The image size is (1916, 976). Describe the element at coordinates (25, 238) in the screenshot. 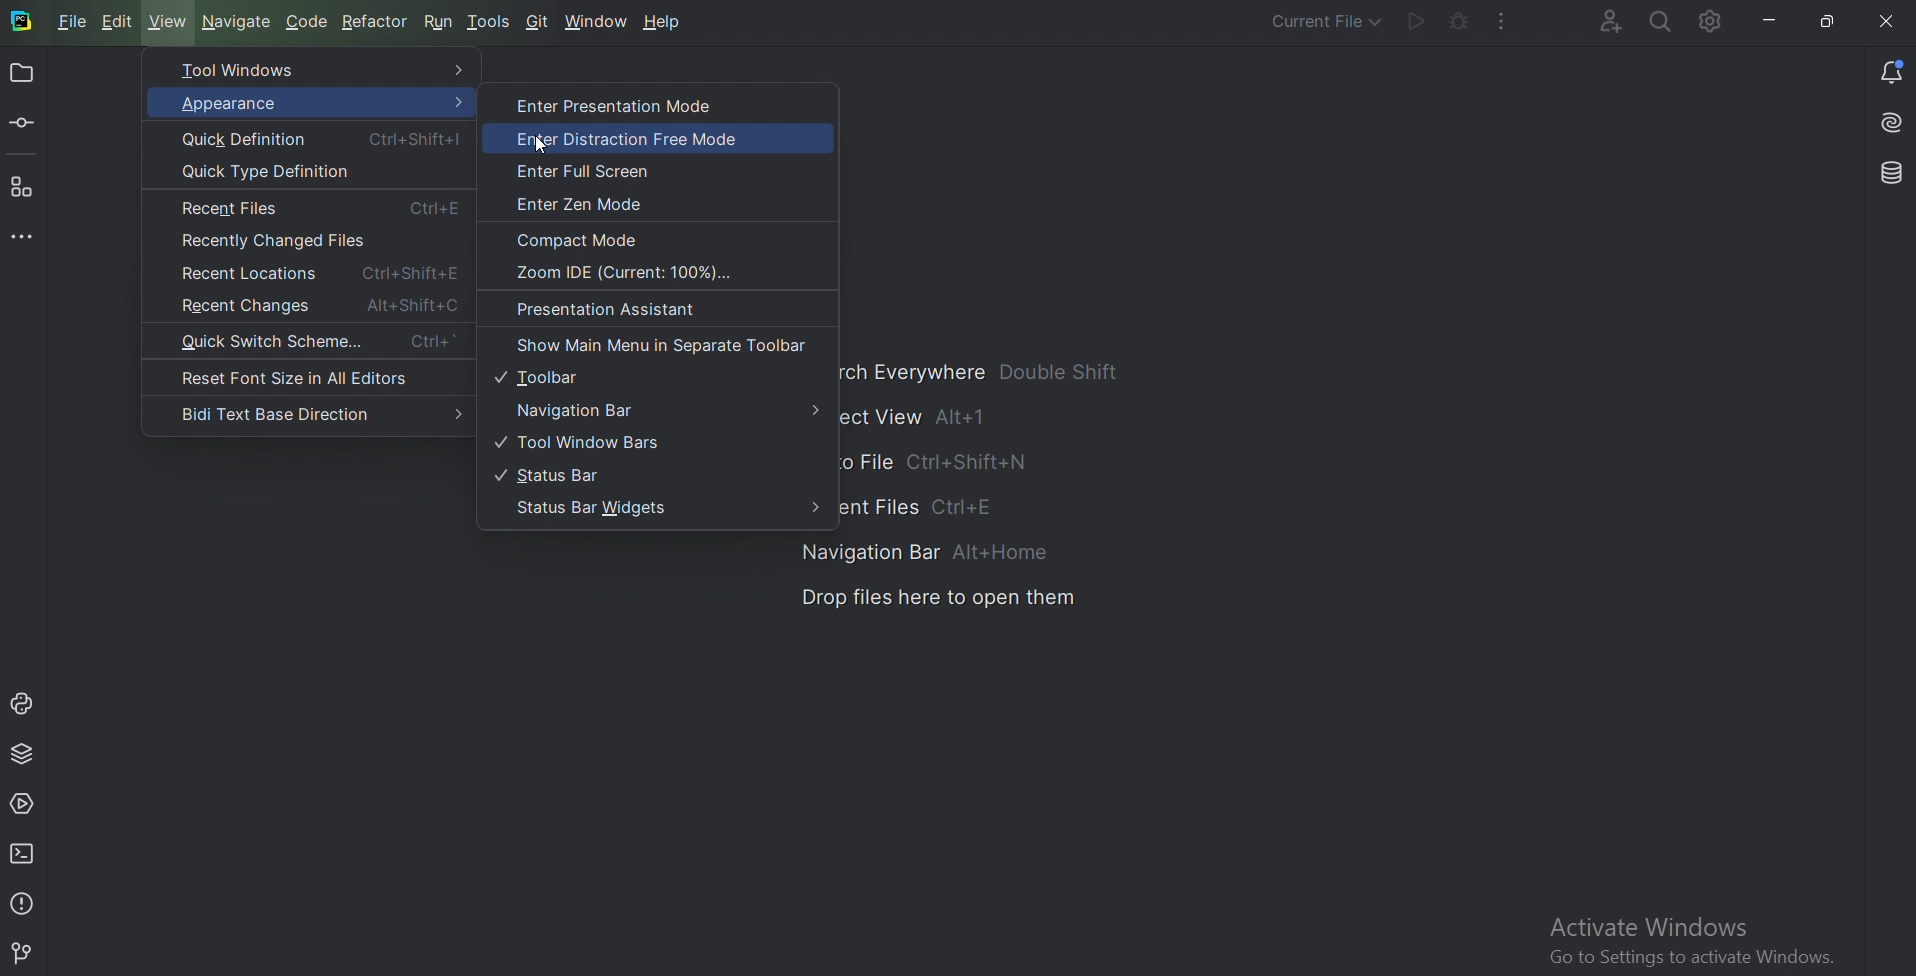

I see `more tool windows` at that location.